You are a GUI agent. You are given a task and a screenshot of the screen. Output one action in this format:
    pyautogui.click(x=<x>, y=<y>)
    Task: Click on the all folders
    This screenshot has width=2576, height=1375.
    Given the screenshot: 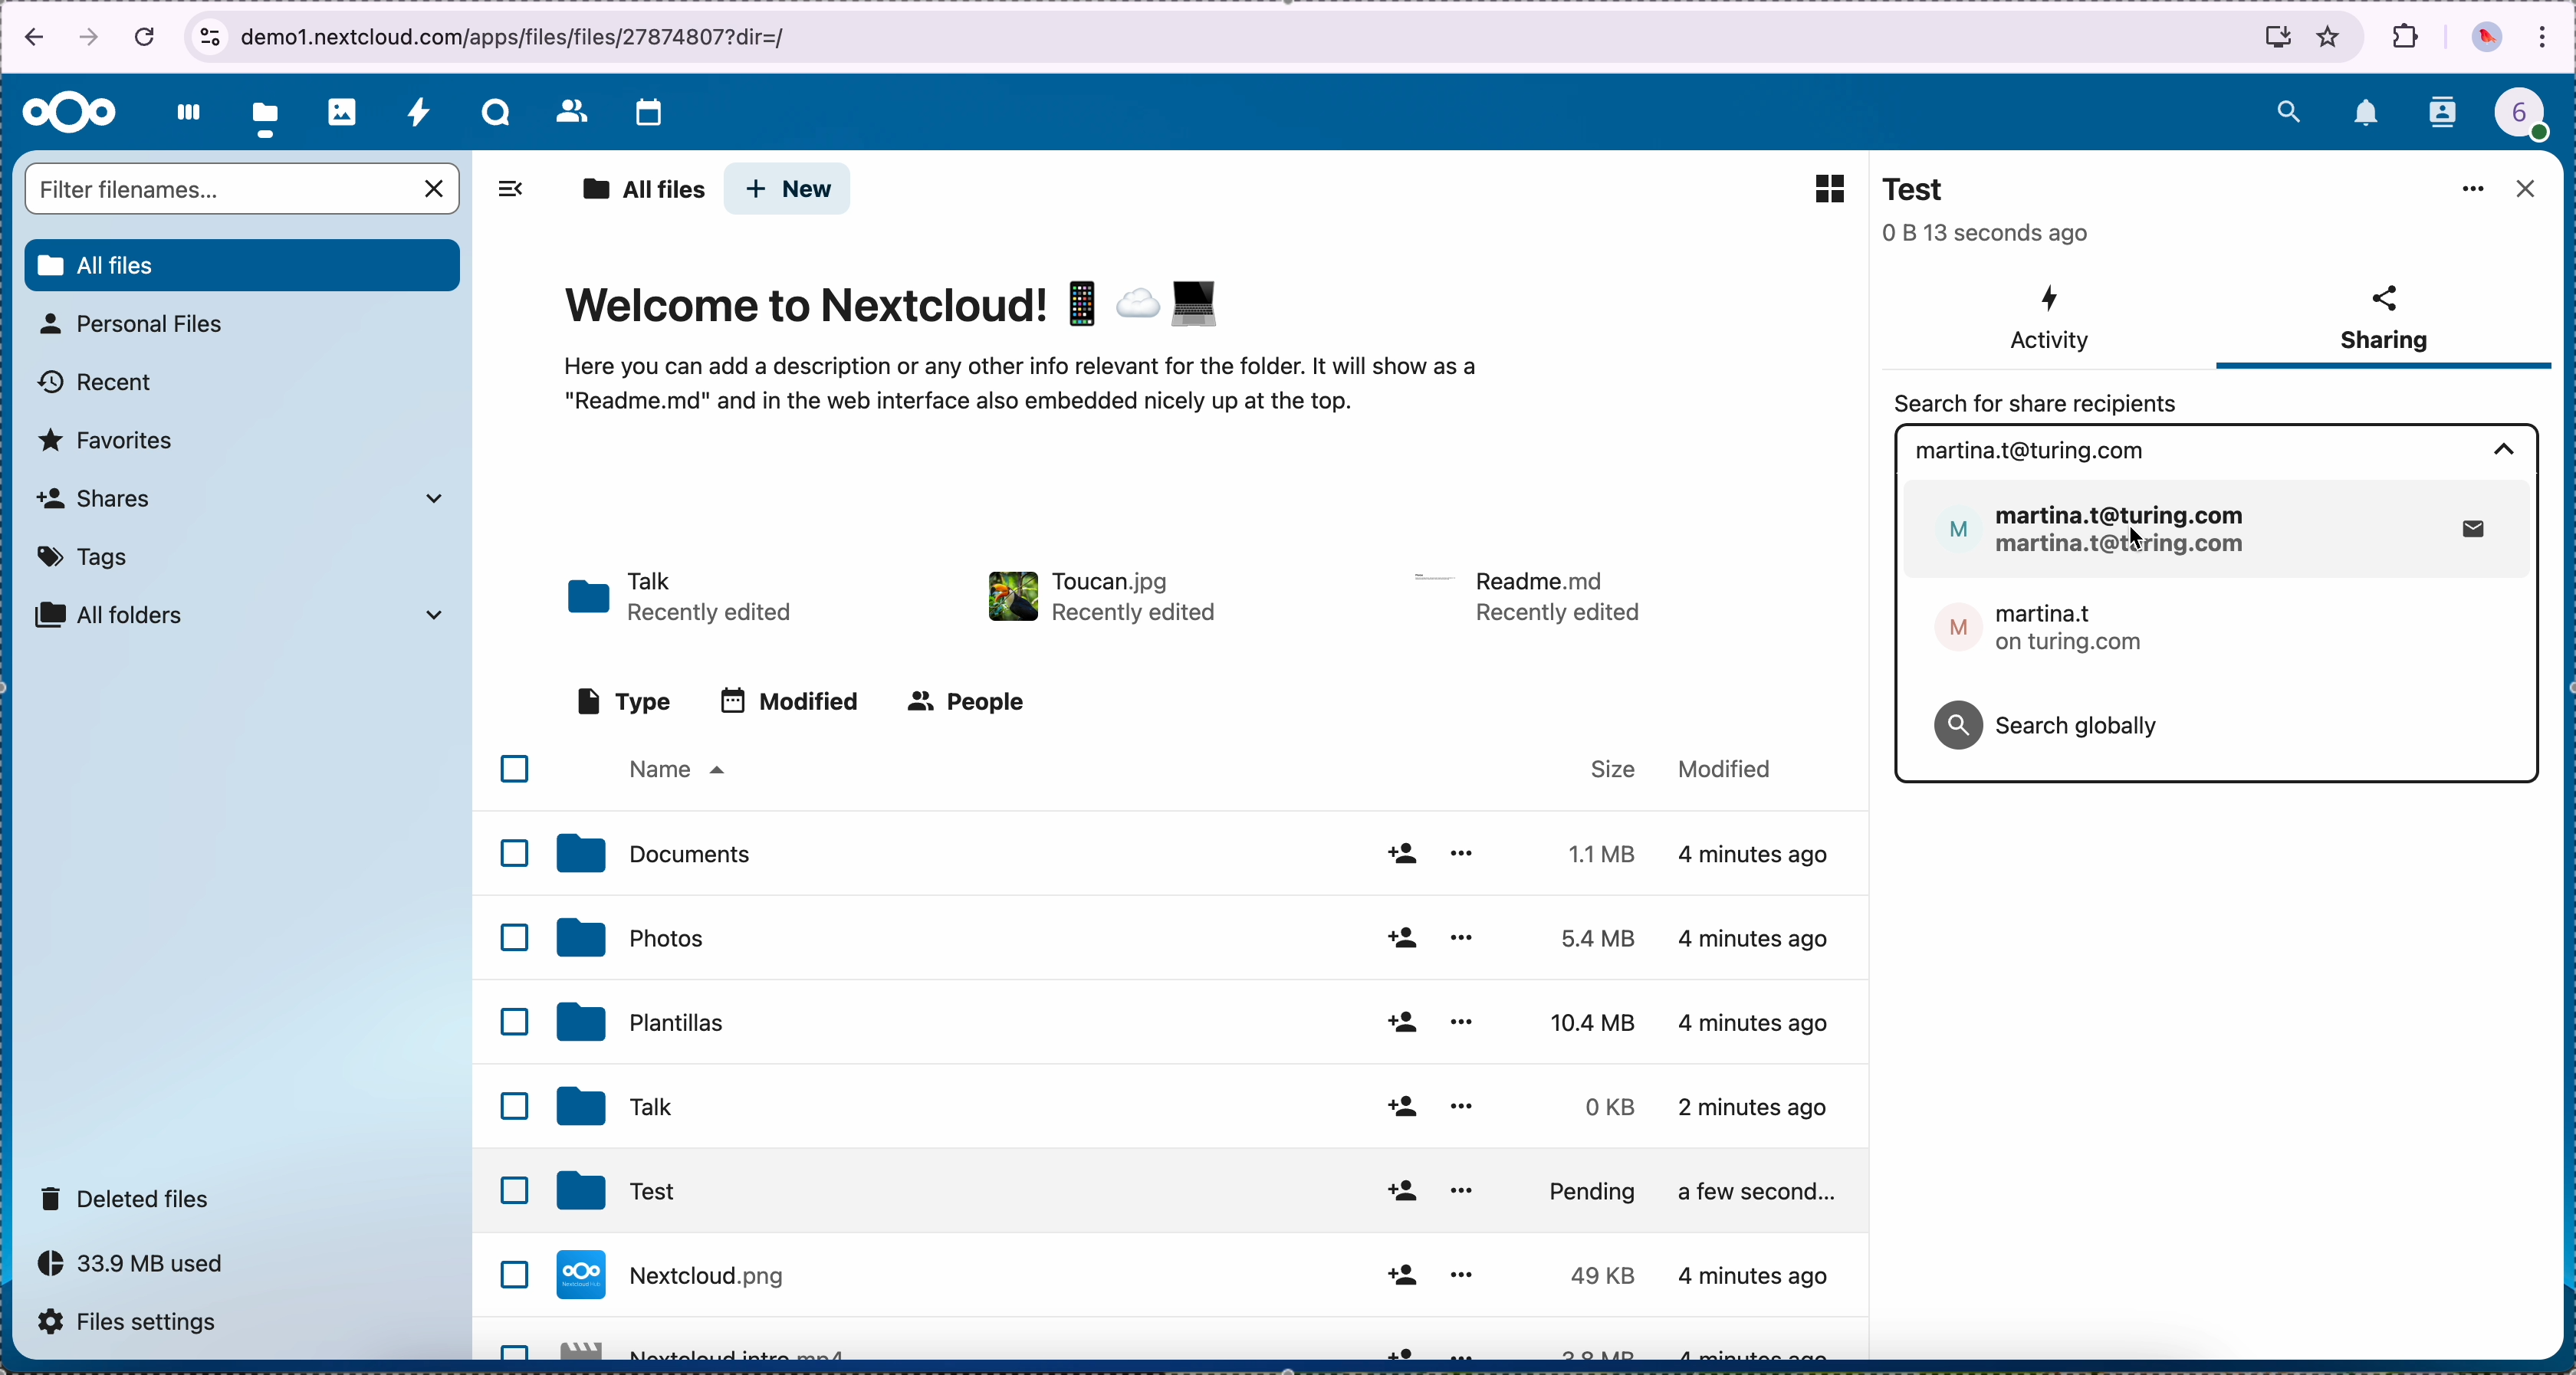 What is the action you would take?
    pyautogui.click(x=241, y=615)
    